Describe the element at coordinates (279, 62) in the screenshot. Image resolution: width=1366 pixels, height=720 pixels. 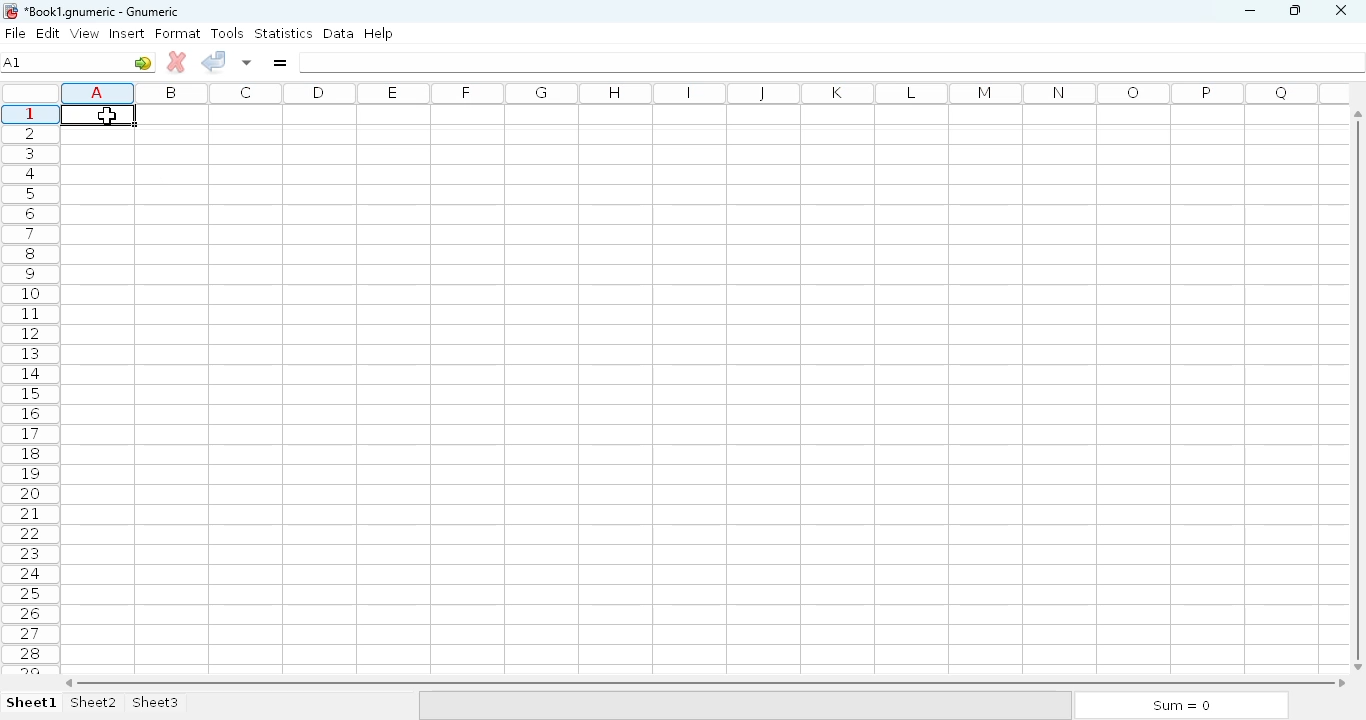
I see `enter formula` at that location.